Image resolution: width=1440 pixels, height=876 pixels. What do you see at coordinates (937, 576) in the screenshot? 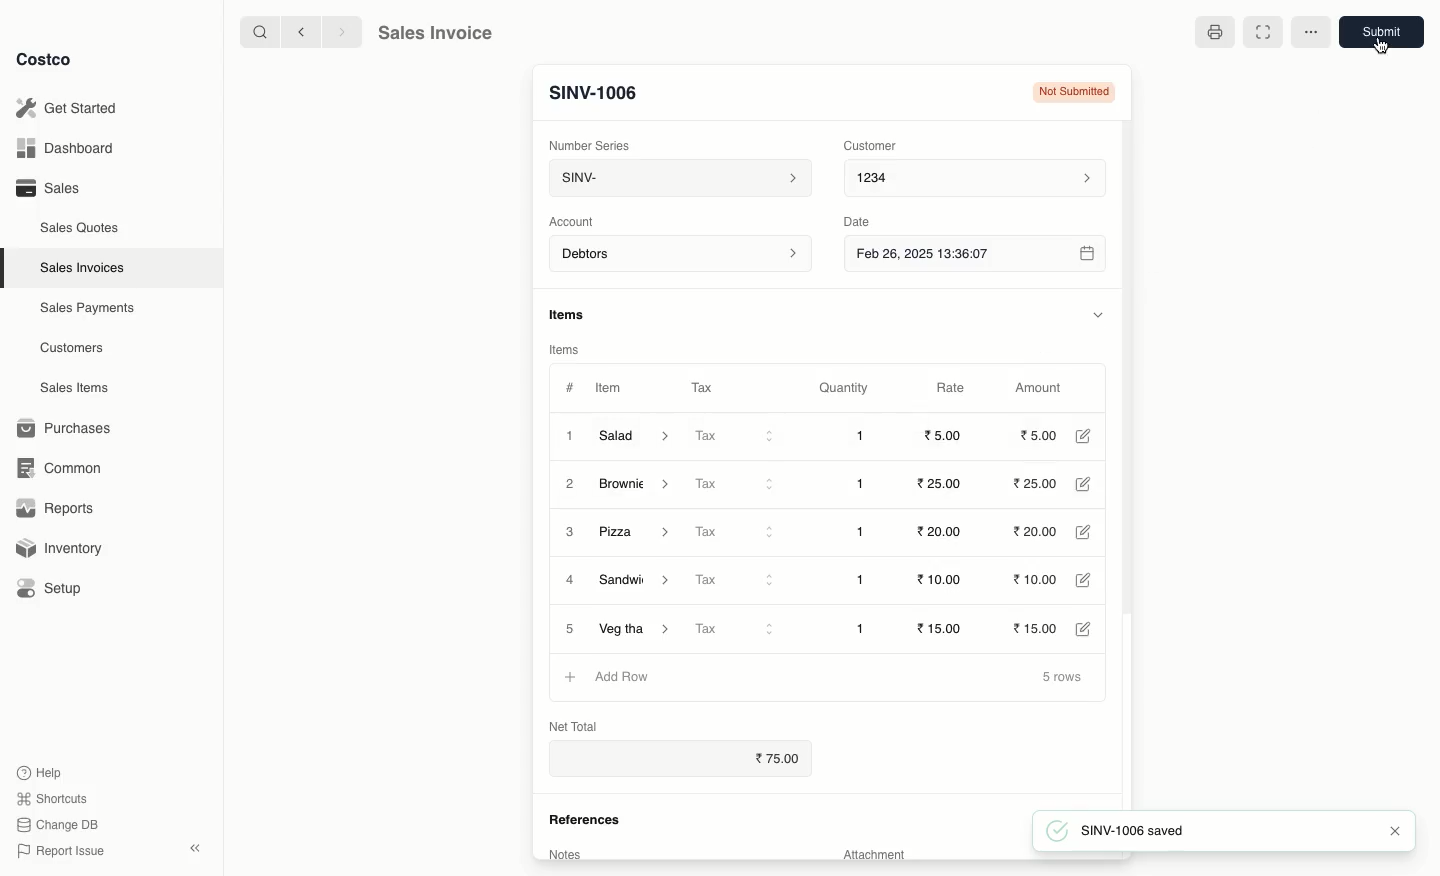
I see `10.00` at bounding box center [937, 576].